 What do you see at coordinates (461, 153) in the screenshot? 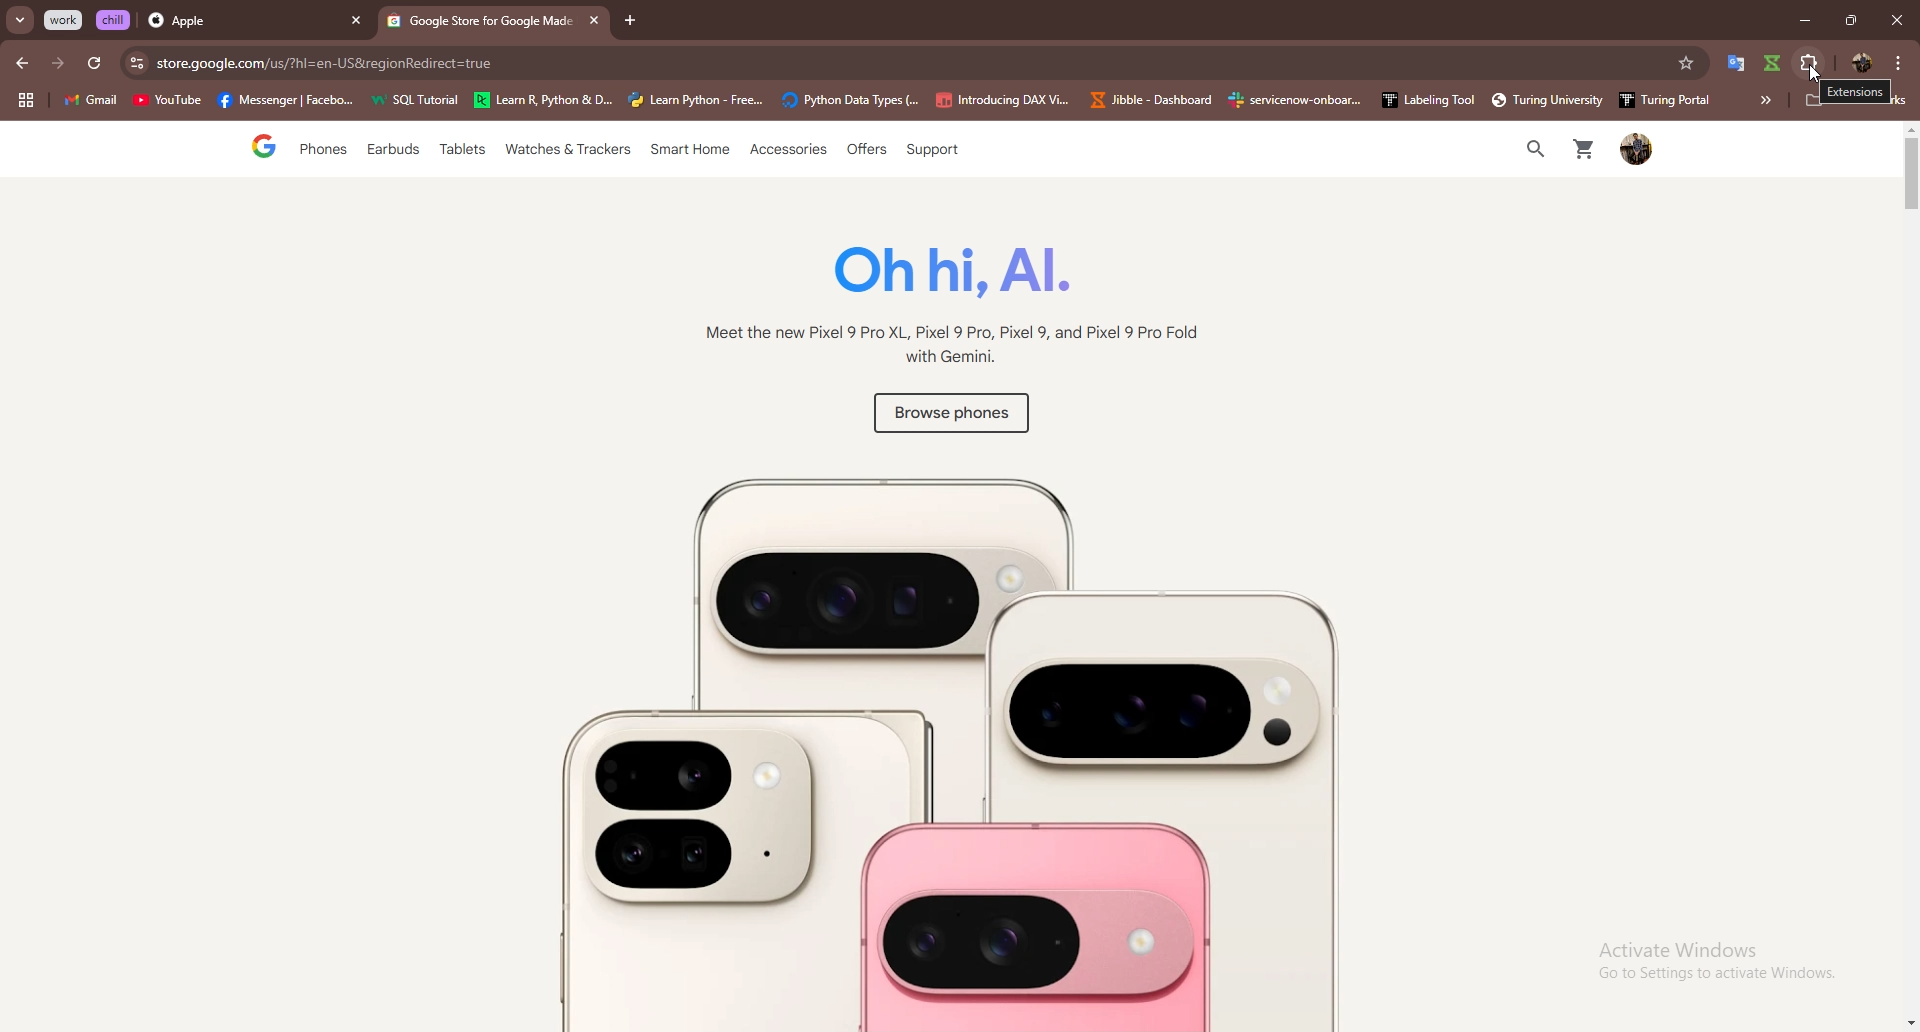
I see `Tablets` at bounding box center [461, 153].